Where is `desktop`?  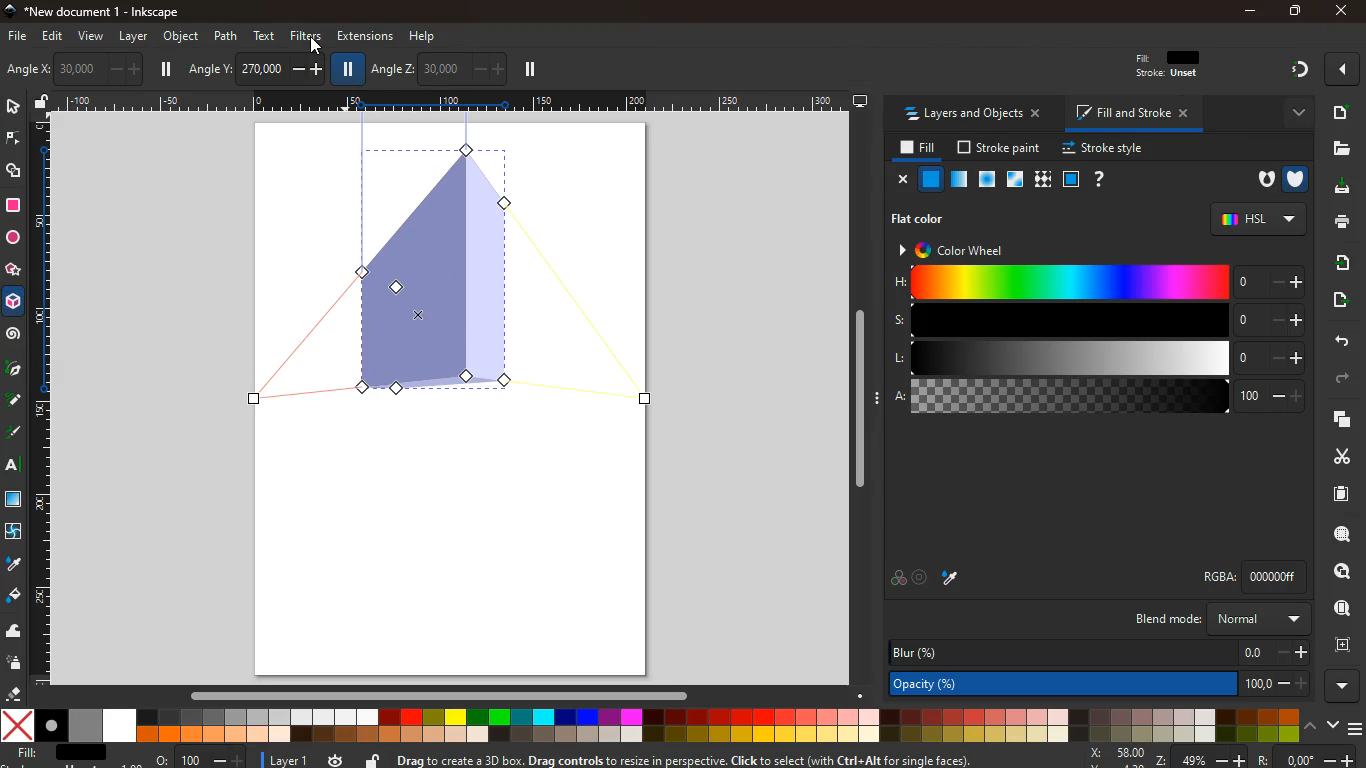
desktop is located at coordinates (860, 102).